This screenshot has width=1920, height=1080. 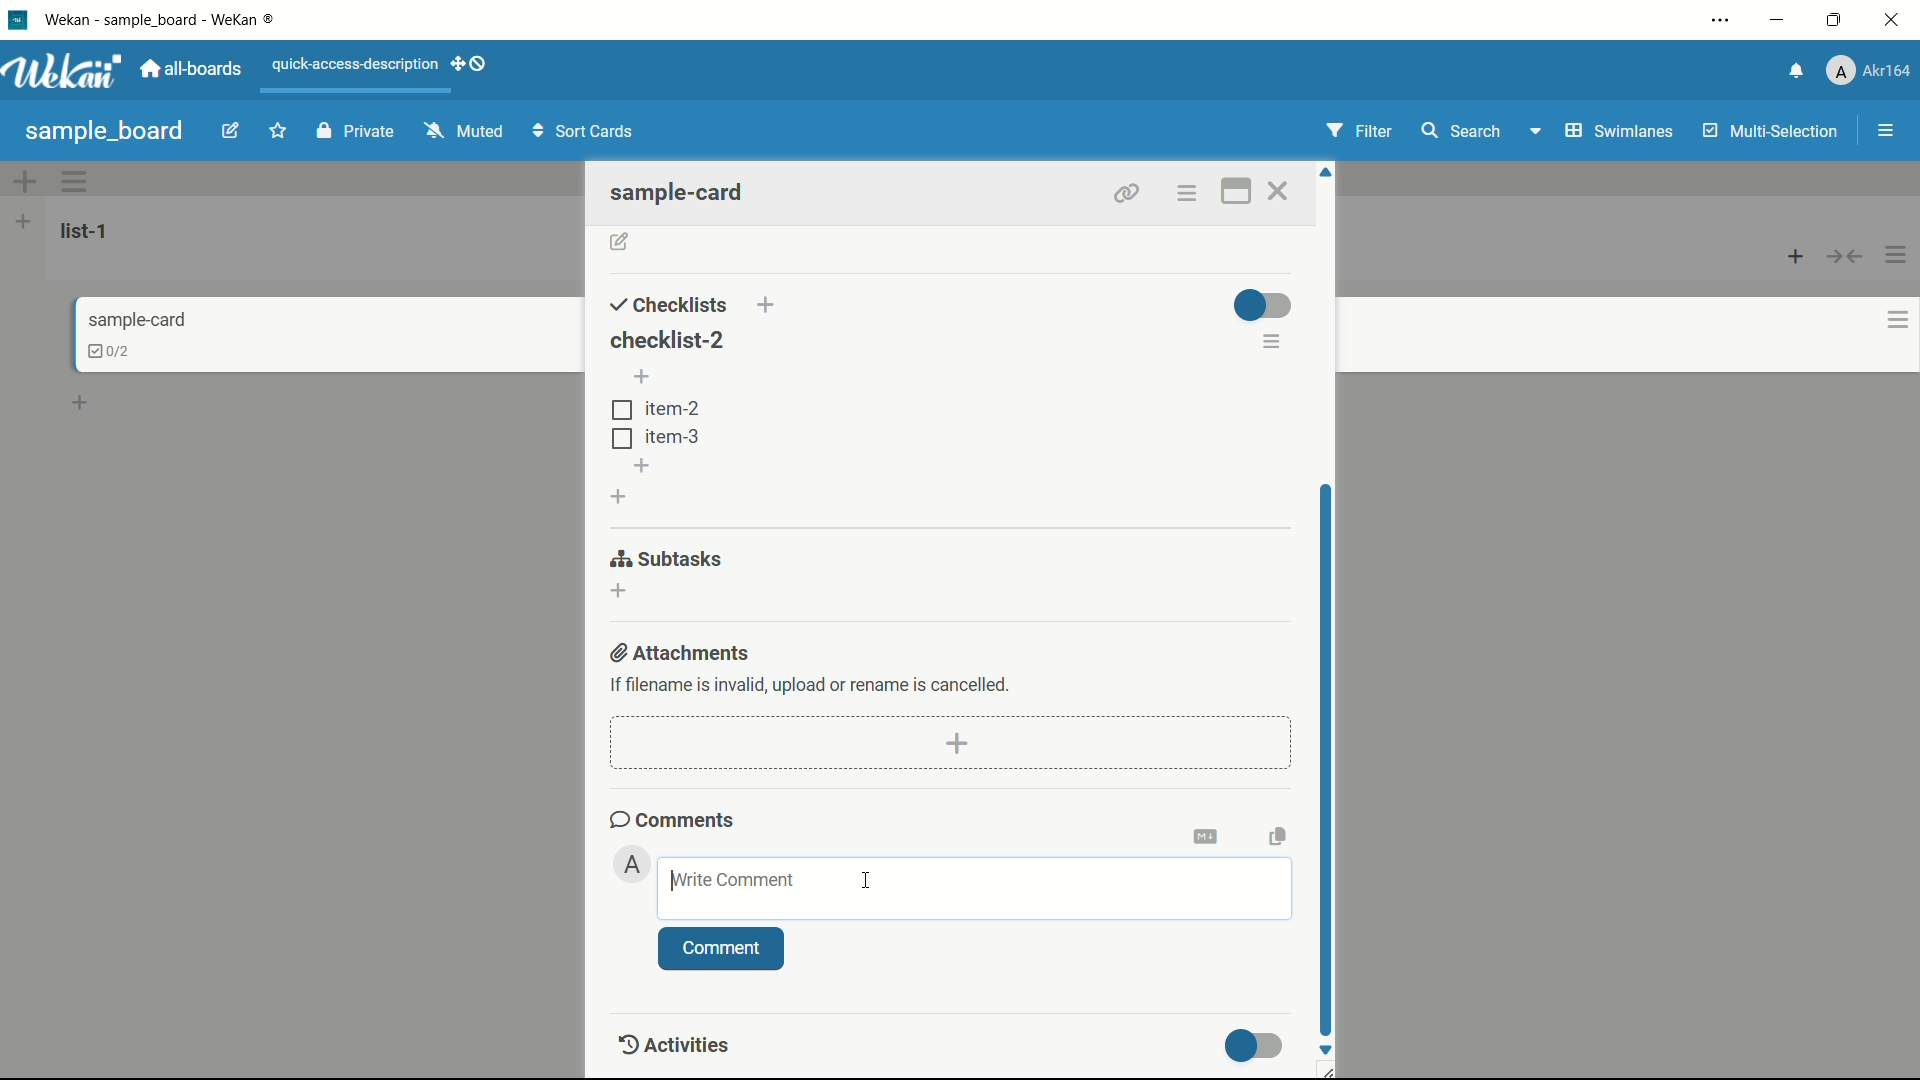 I want to click on card actions, so click(x=1883, y=321).